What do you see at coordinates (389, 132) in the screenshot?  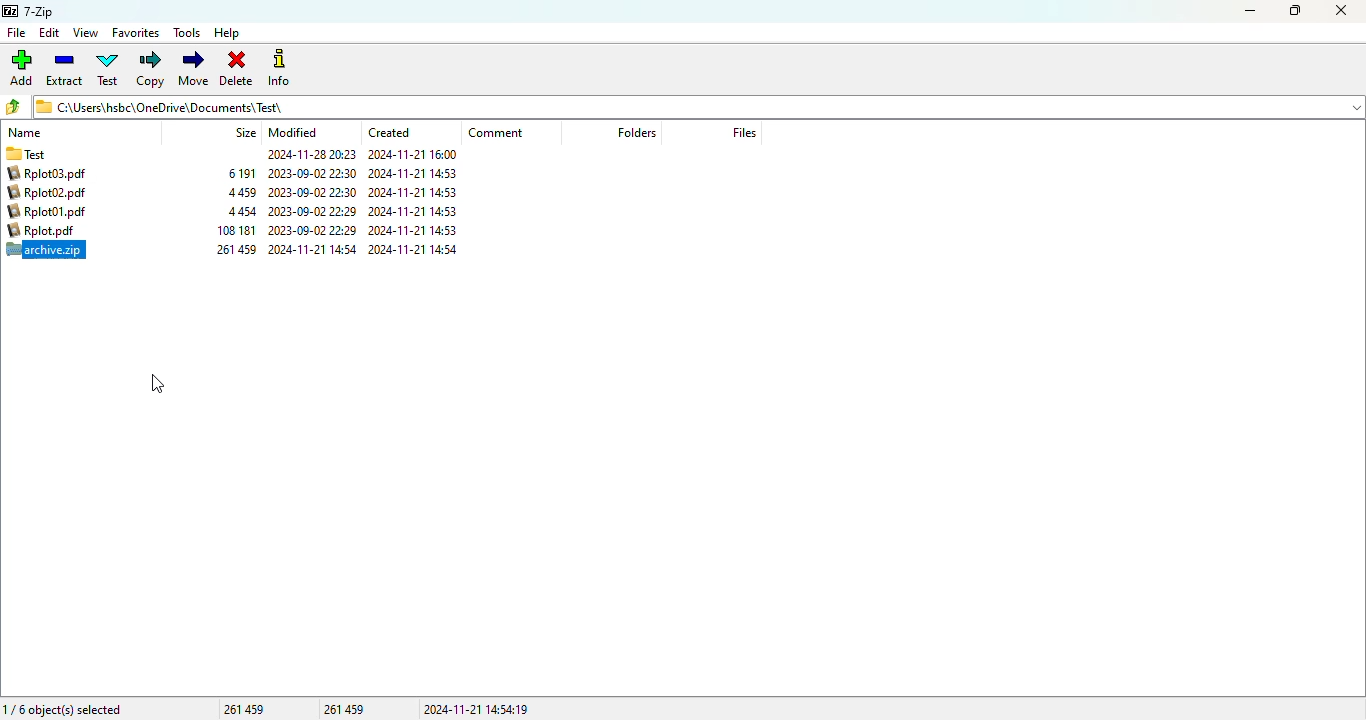 I see `created` at bounding box center [389, 132].